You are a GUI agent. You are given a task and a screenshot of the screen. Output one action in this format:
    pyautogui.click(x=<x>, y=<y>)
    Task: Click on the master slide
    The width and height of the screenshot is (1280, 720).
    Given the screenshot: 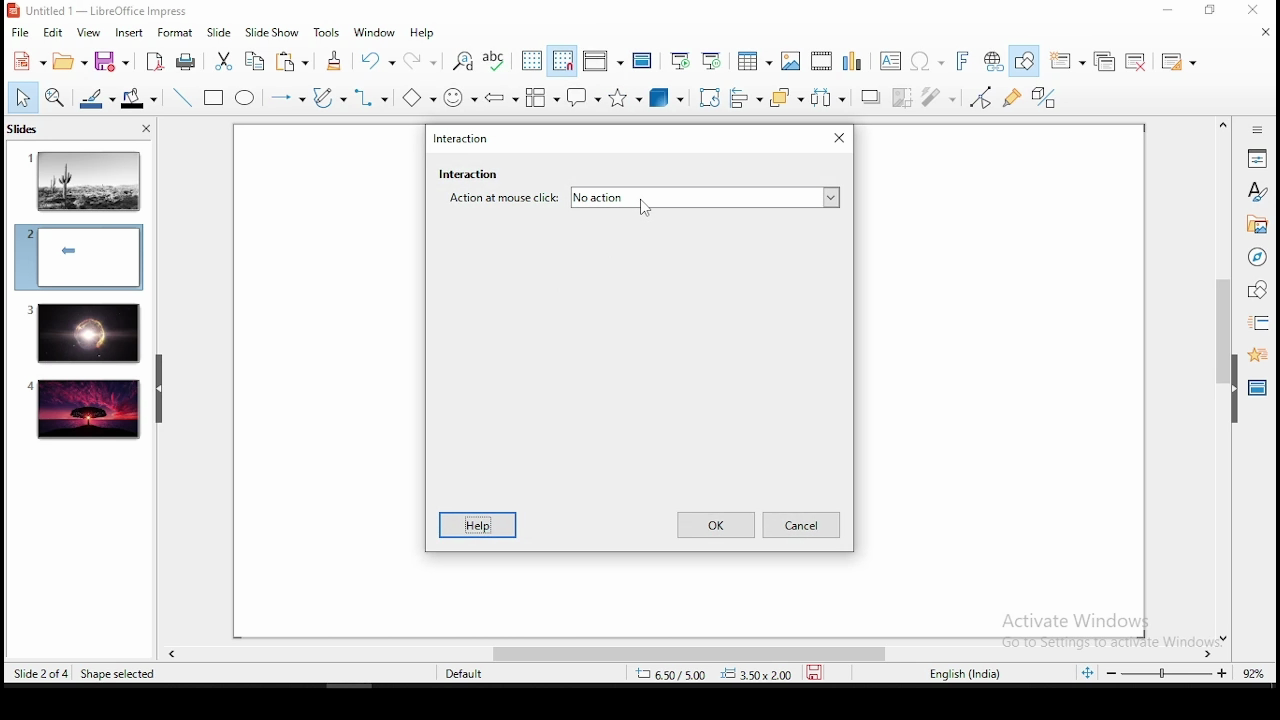 What is the action you would take?
    pyautogui.click(x=642, y=60)
    